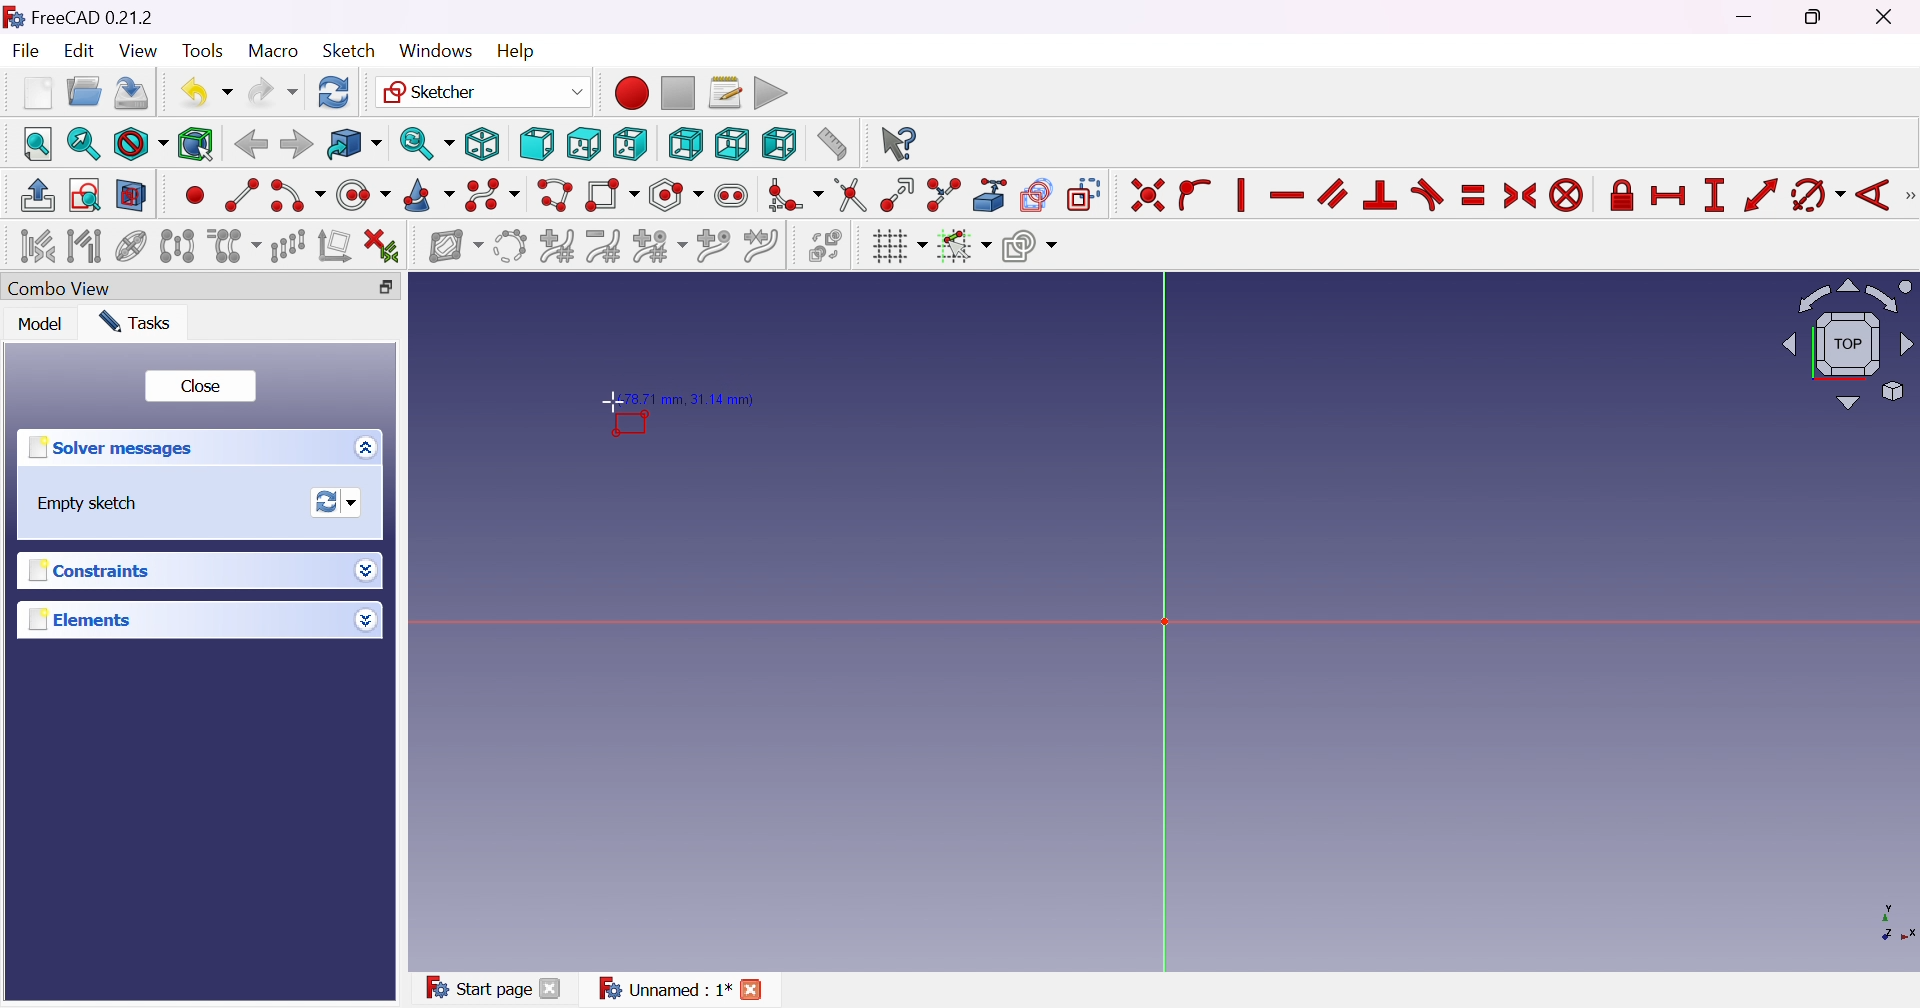 The image size is (1920, 1008). What do you see at coordinates (84, 144) in the screenshot?
I see `Fit selection...` at bounding box center [84, 144].